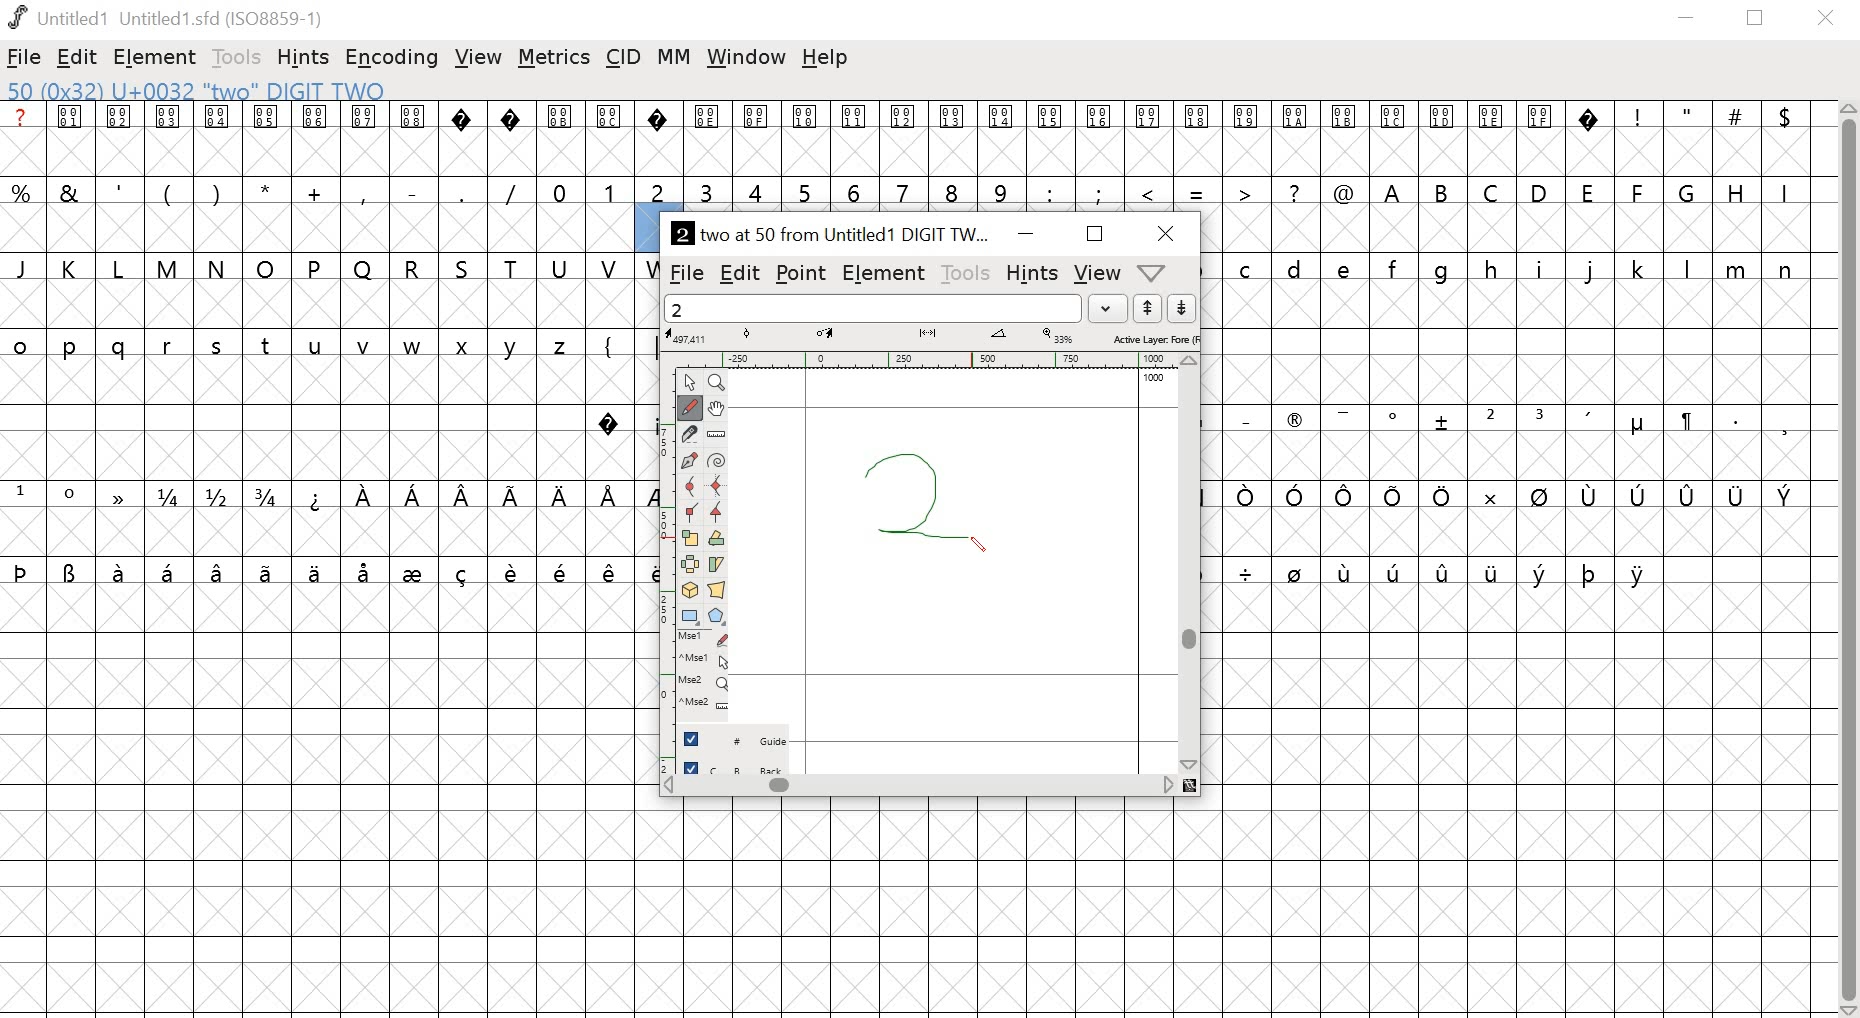 The image size is (1860, 1018). What do you see at coordinates (968, 272) in the screenshot?
I see `tools` at bounding box center [968, 272].